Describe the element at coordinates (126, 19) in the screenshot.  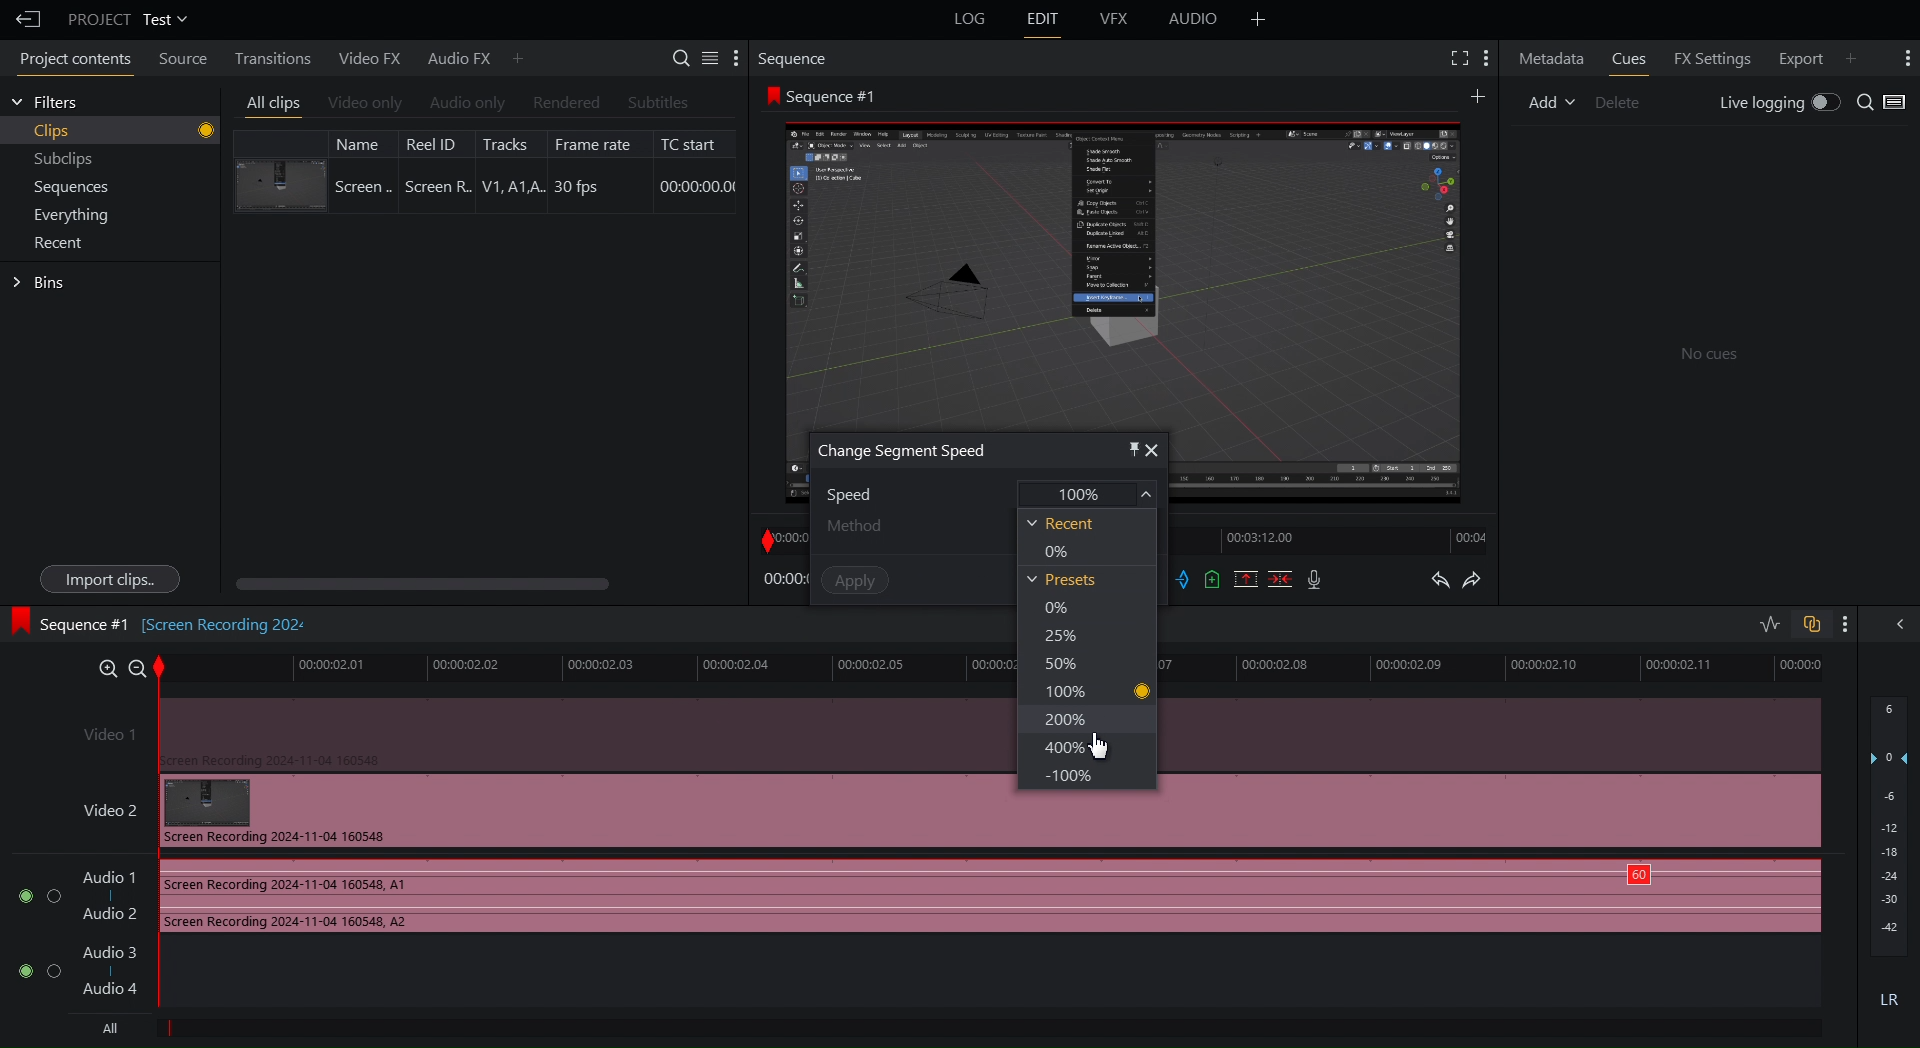
I see `Project Test` at that location.